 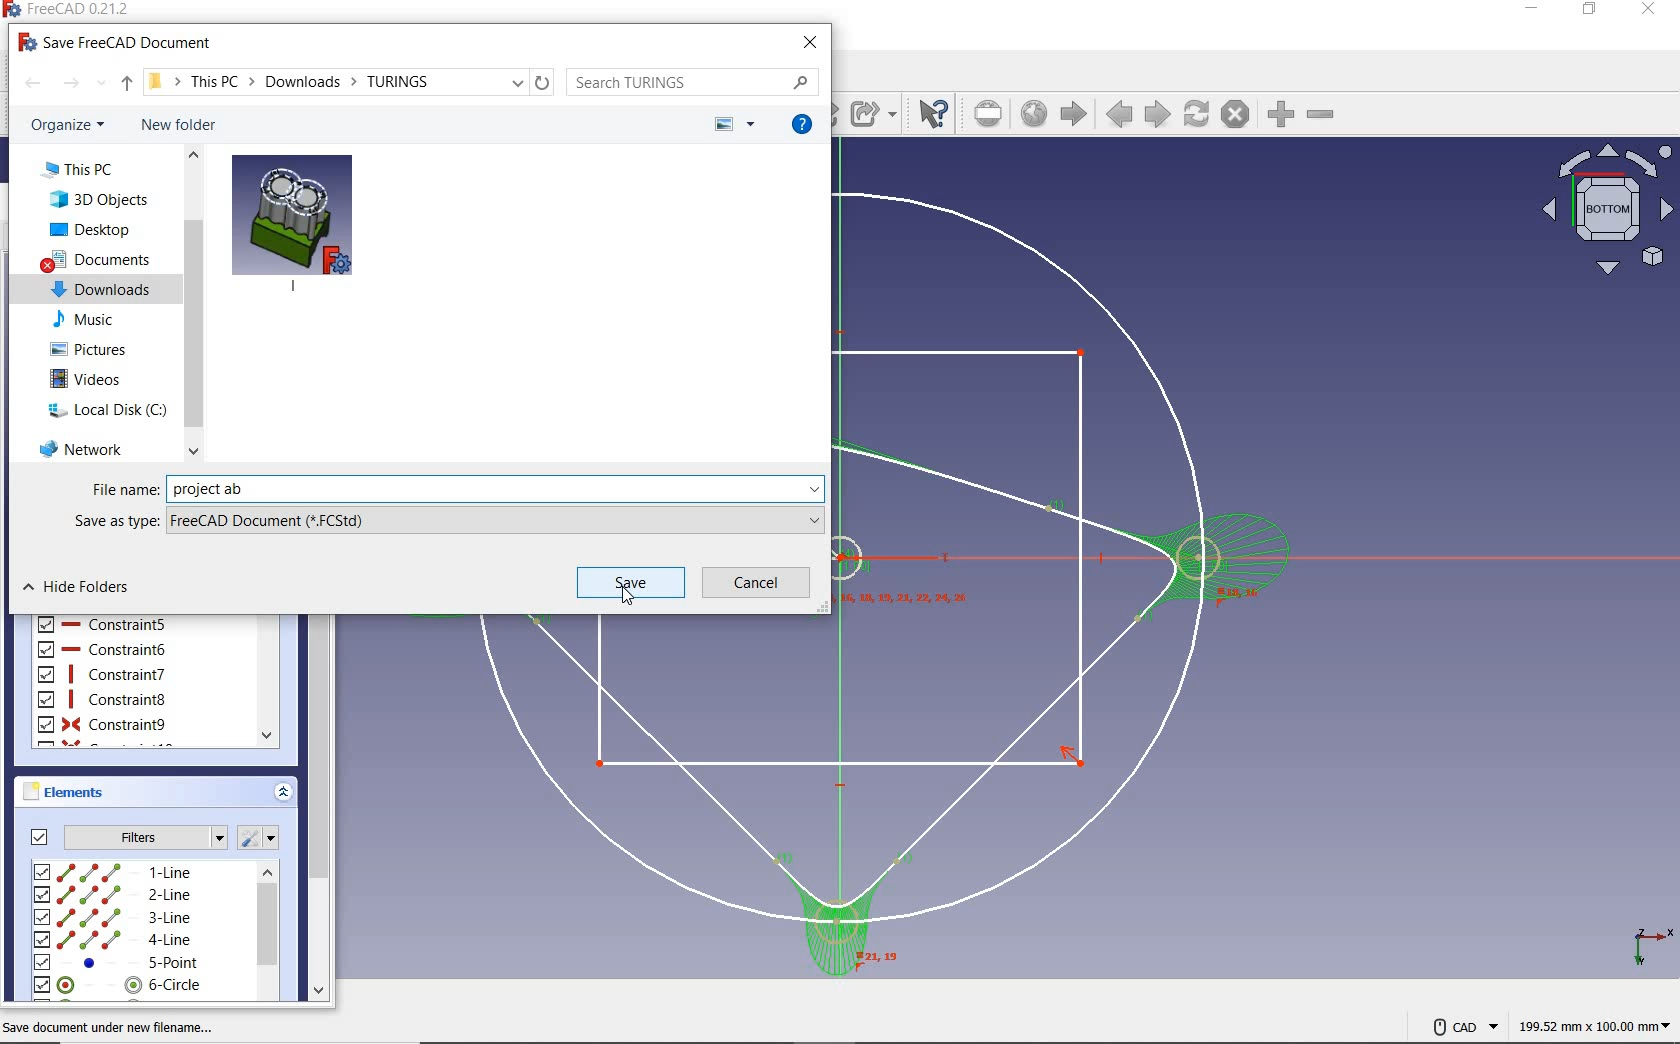 I want to click on constraint5, so click(x=103, y=623).